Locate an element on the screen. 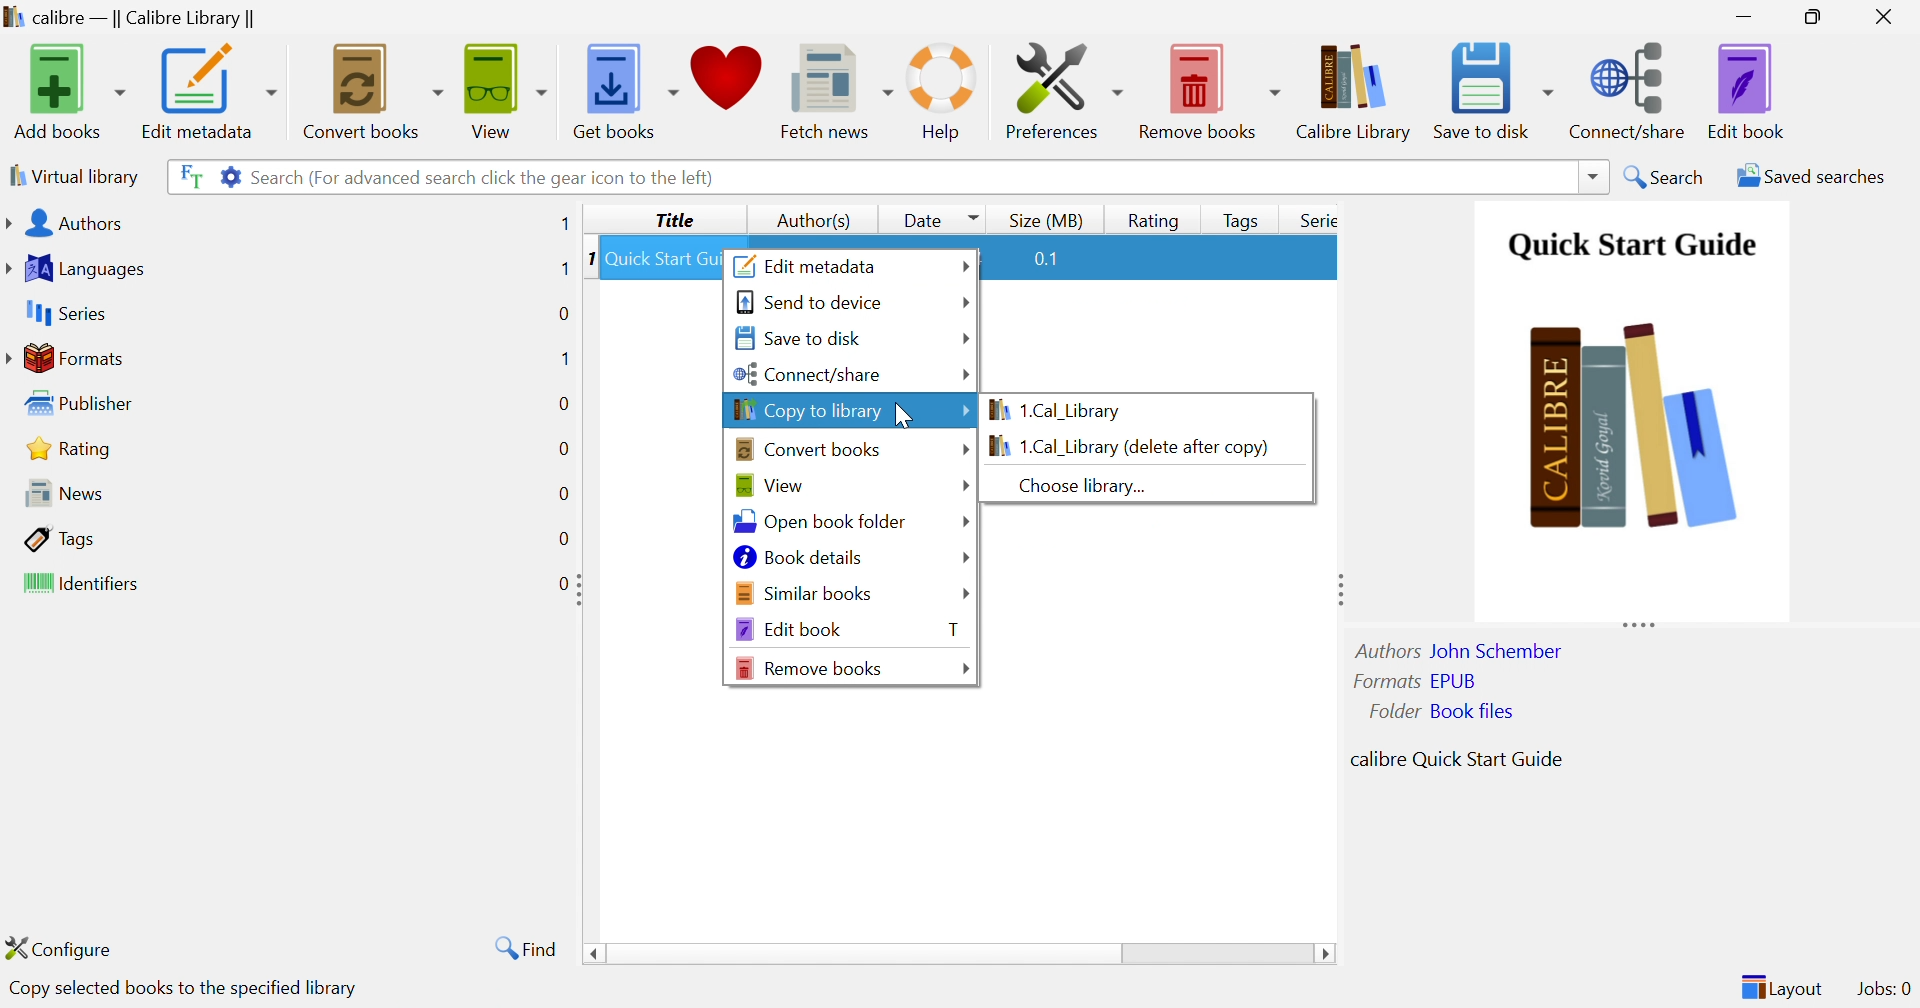  0 is located at coordinates (562, 405).